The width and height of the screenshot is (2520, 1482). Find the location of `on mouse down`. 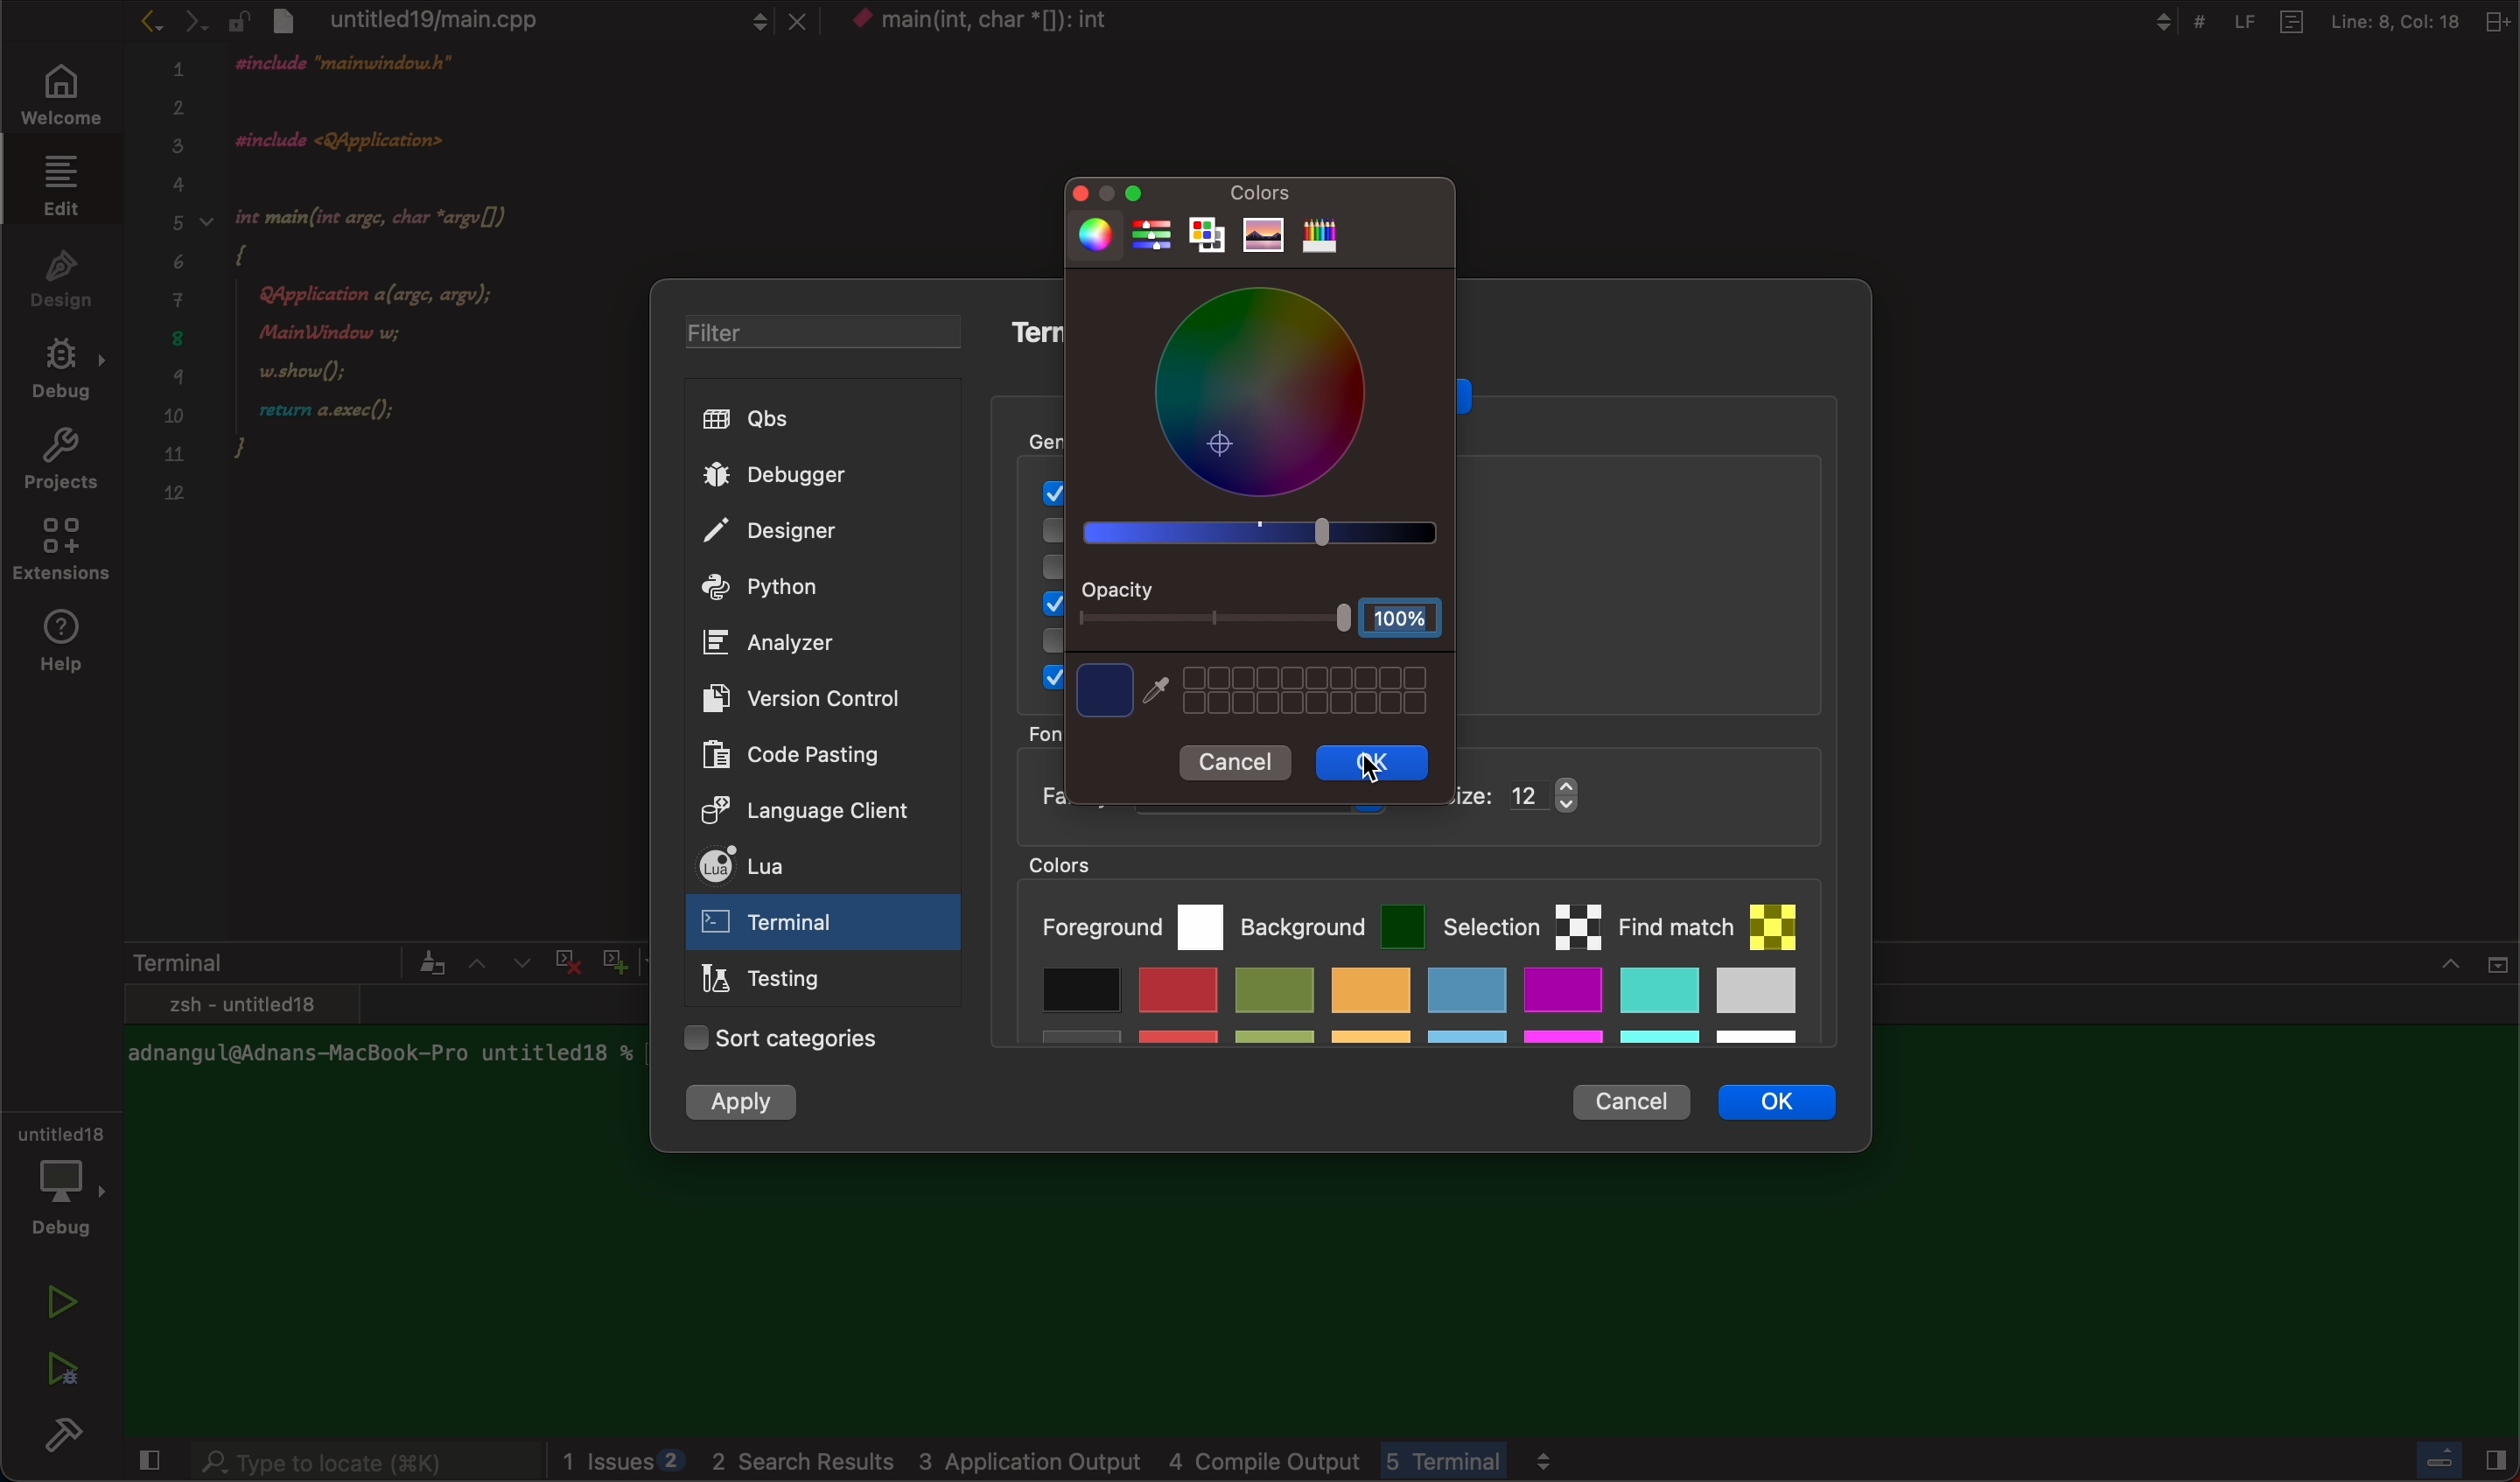

on mouse down is located at coordinates (824, 926).